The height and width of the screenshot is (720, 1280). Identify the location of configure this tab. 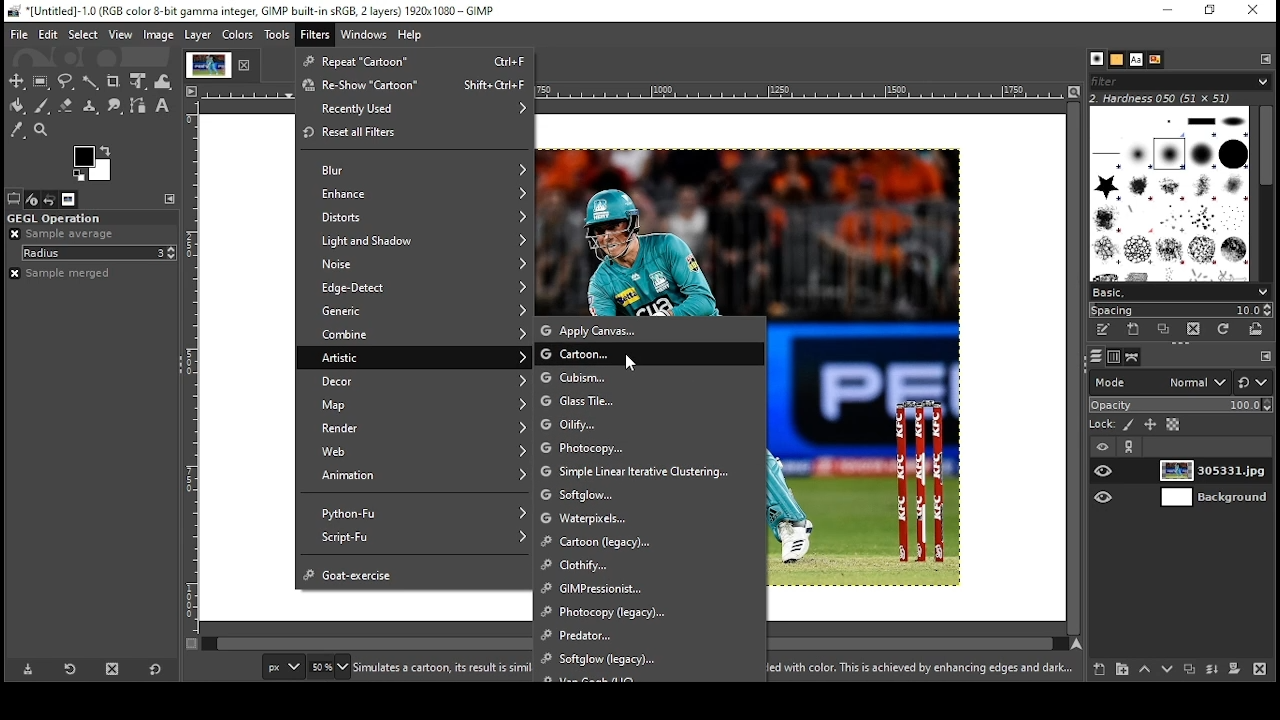
(172, 196).